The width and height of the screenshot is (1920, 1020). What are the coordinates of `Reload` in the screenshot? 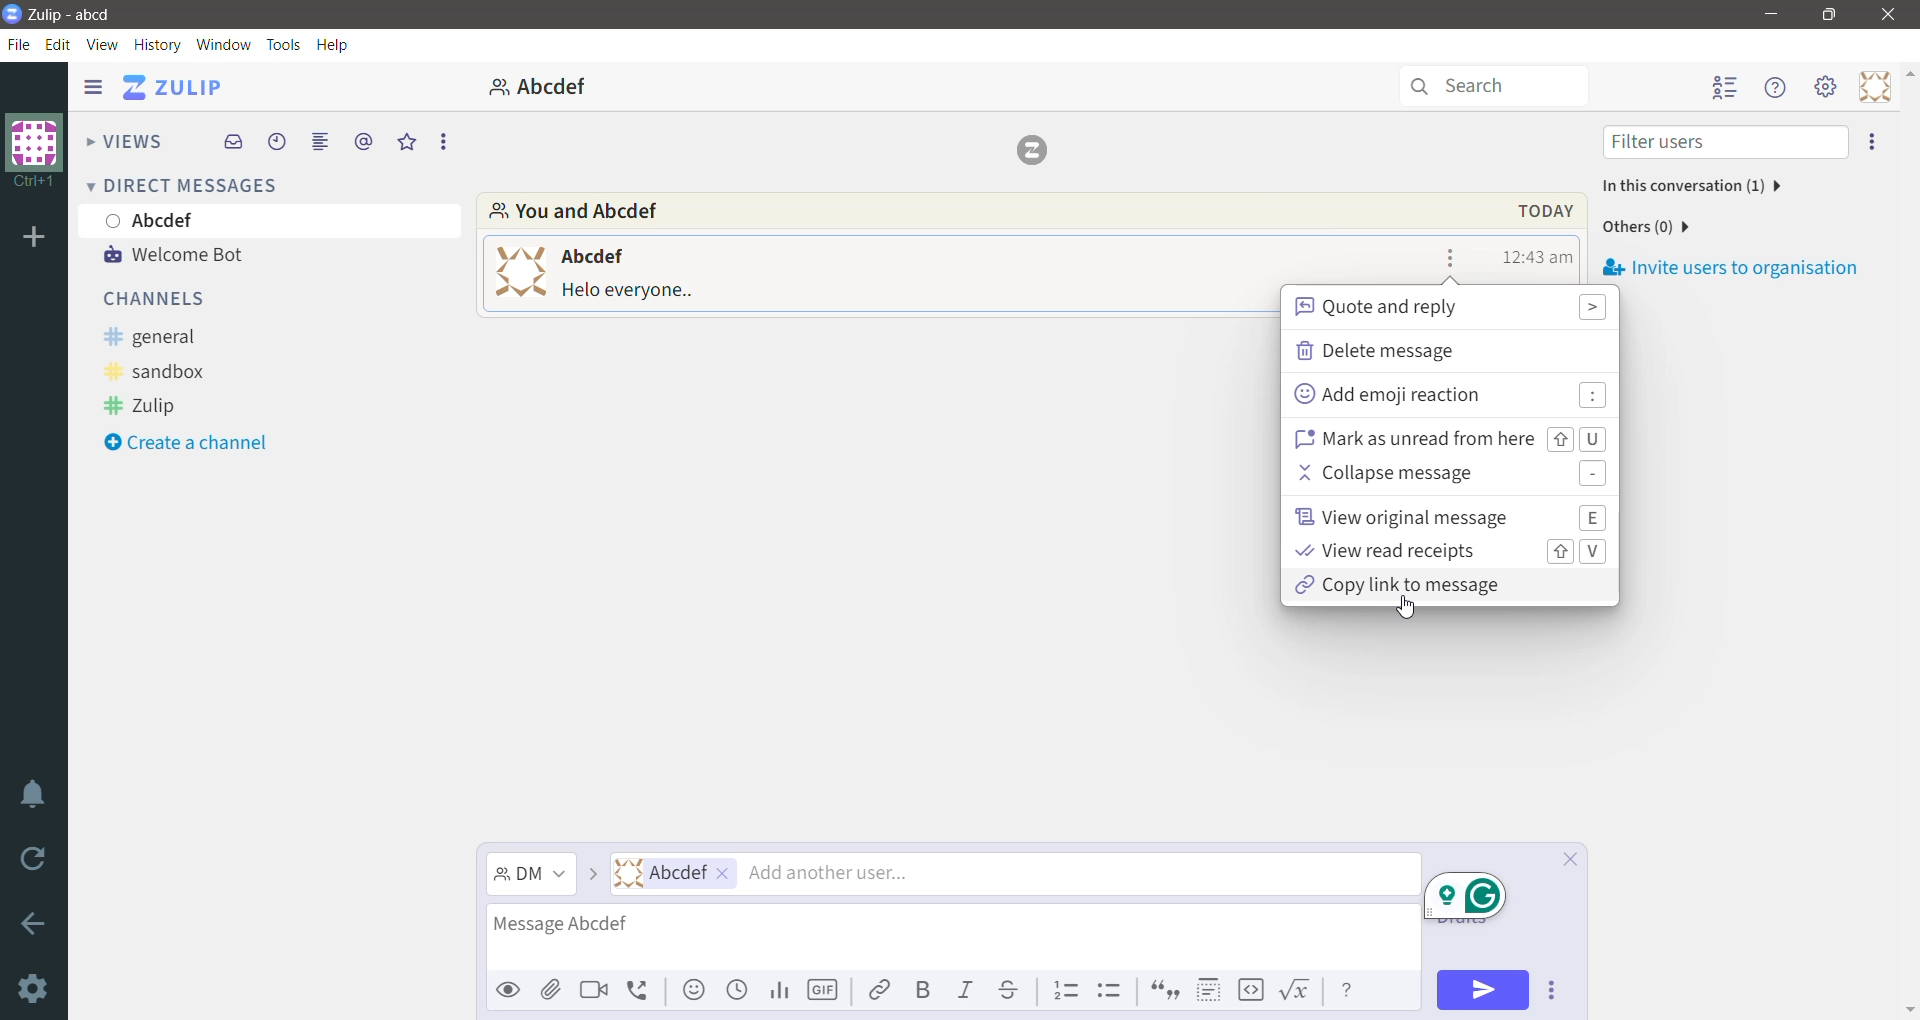 It's located at (35, 860).